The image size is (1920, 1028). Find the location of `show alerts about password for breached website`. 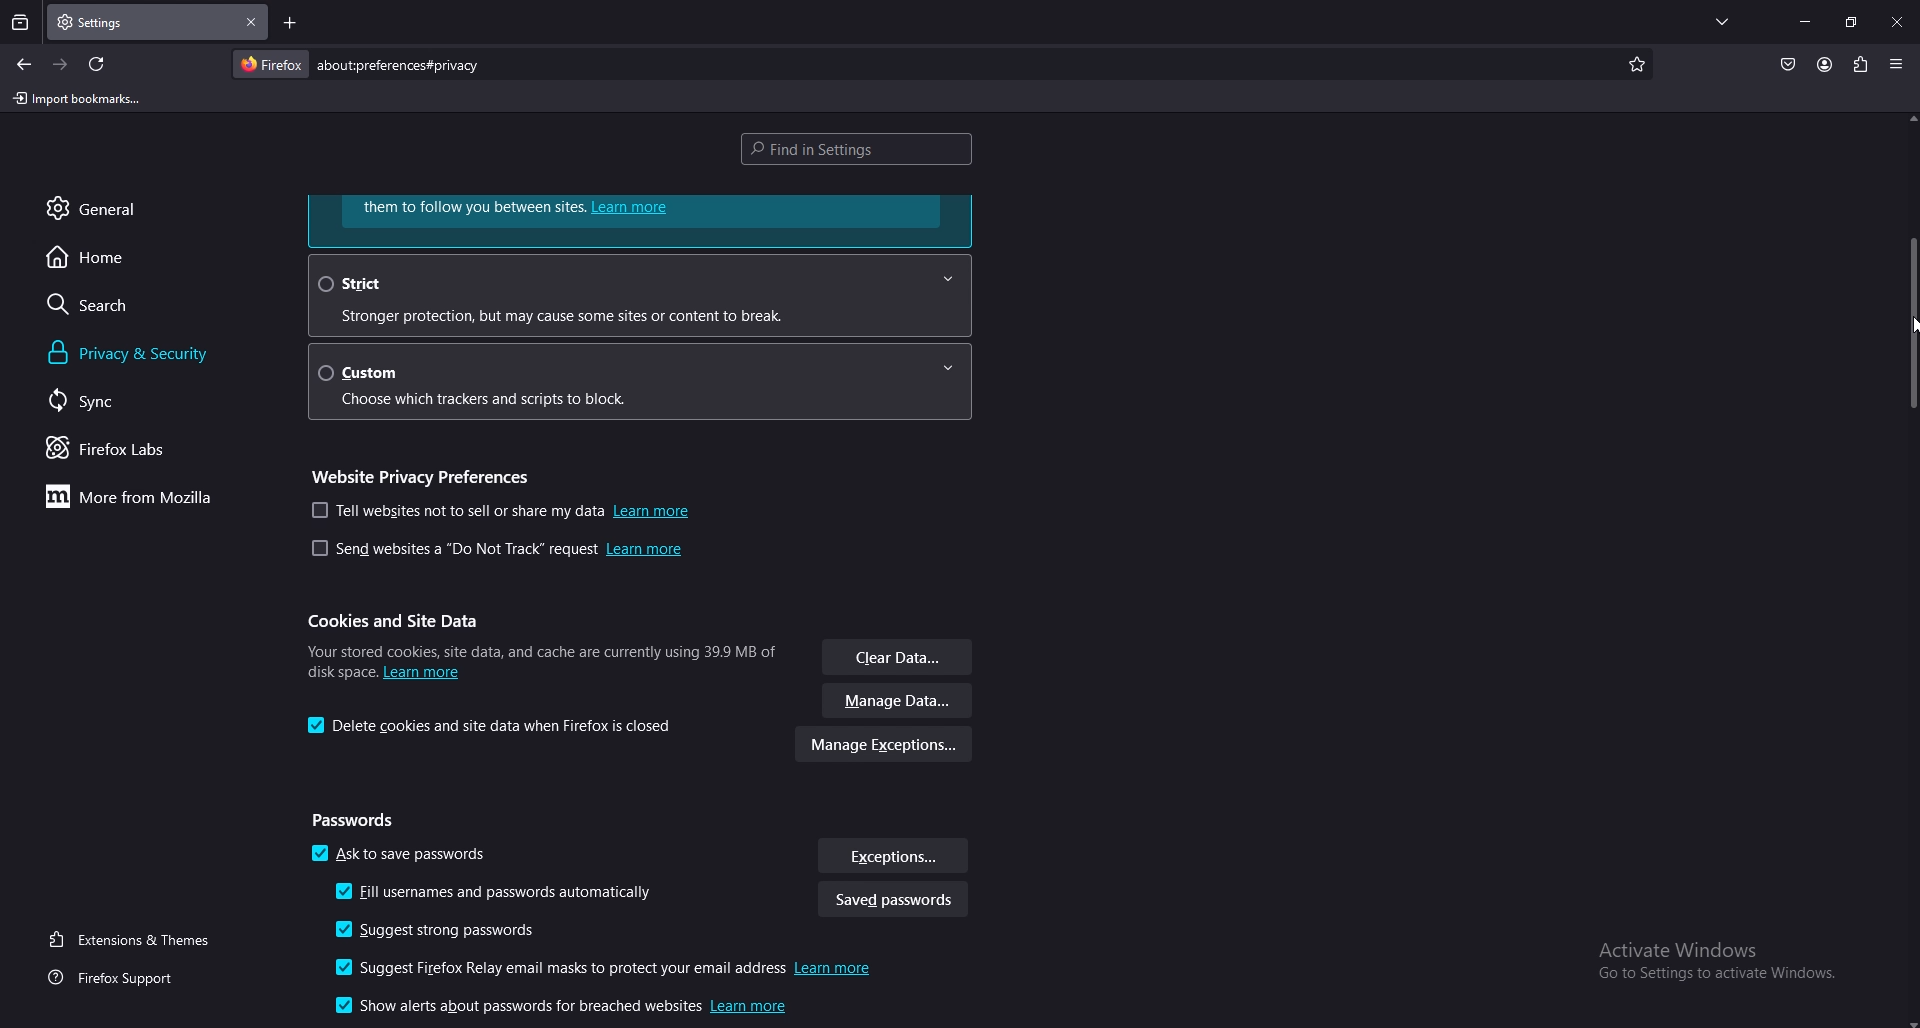

show alerts about password for breached website is located at coordinates (568, 1009).